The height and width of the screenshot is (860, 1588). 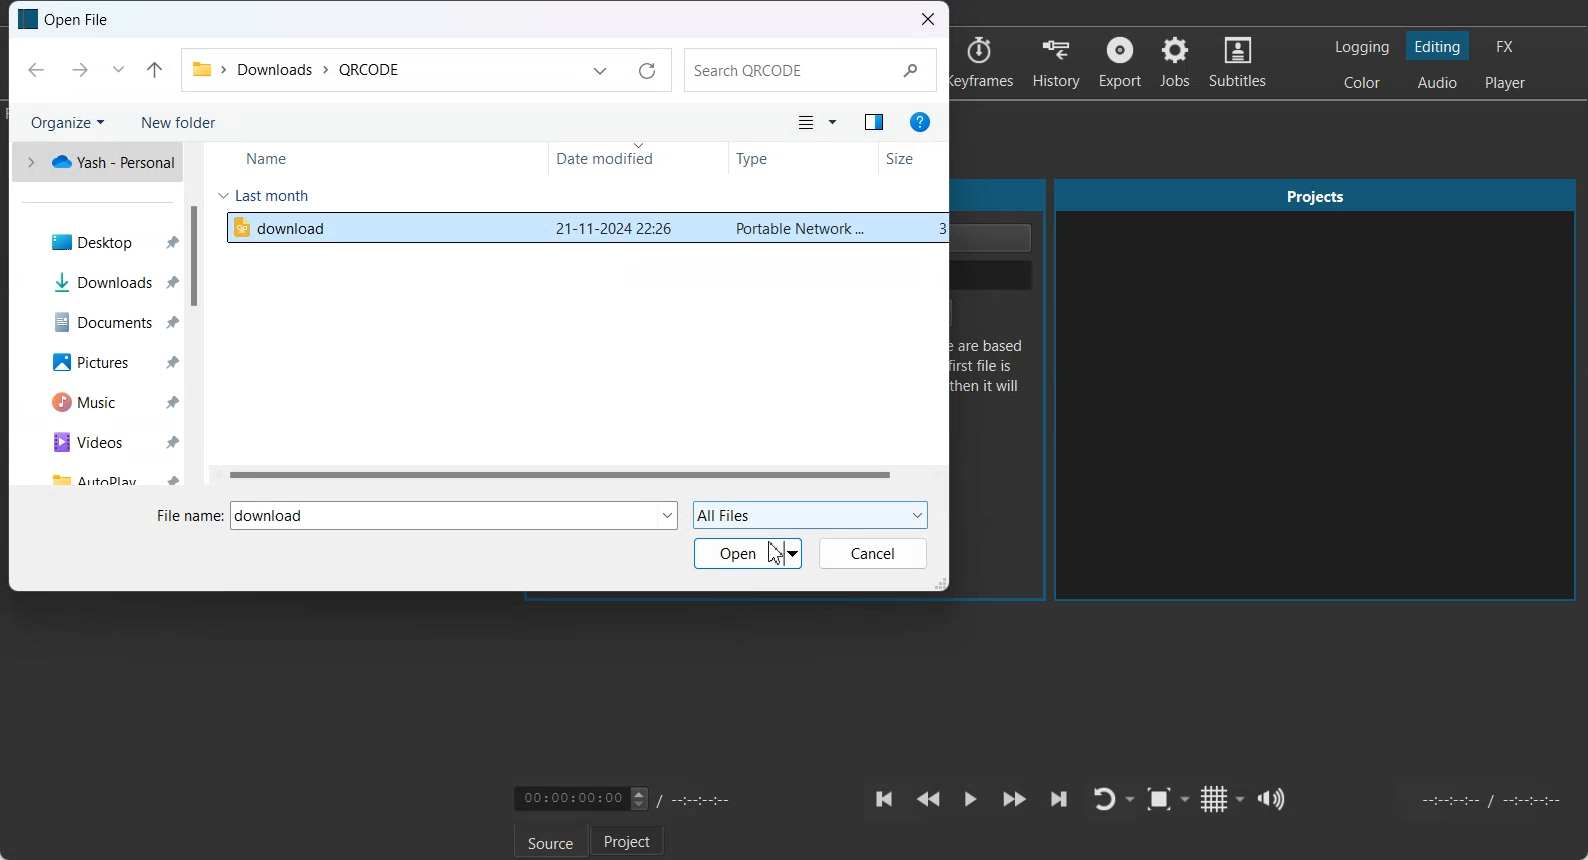 What do you see at coordinates (971, 799) in the screenshot?
I see `Toggle play` at bounding box center [971, 799].